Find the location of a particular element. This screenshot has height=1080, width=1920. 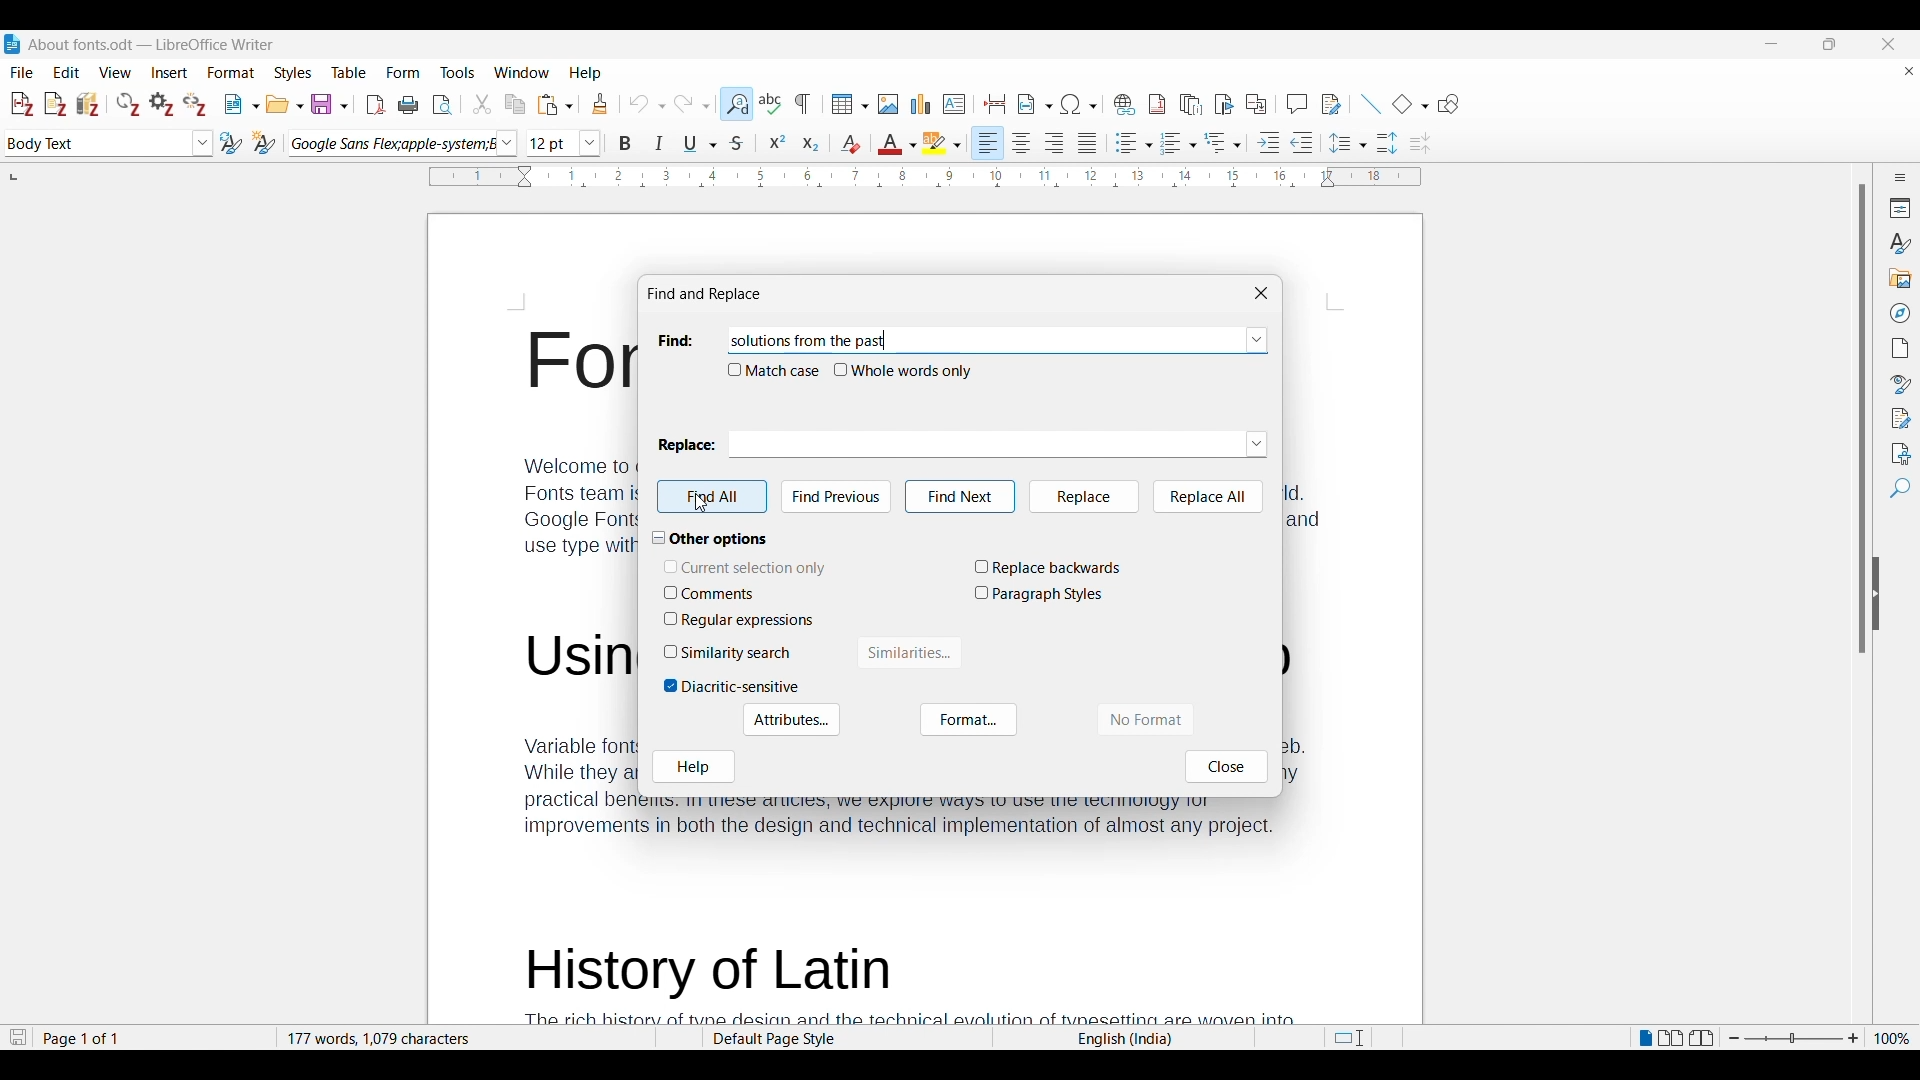

Insert line is located at coordinates (1371, 104).